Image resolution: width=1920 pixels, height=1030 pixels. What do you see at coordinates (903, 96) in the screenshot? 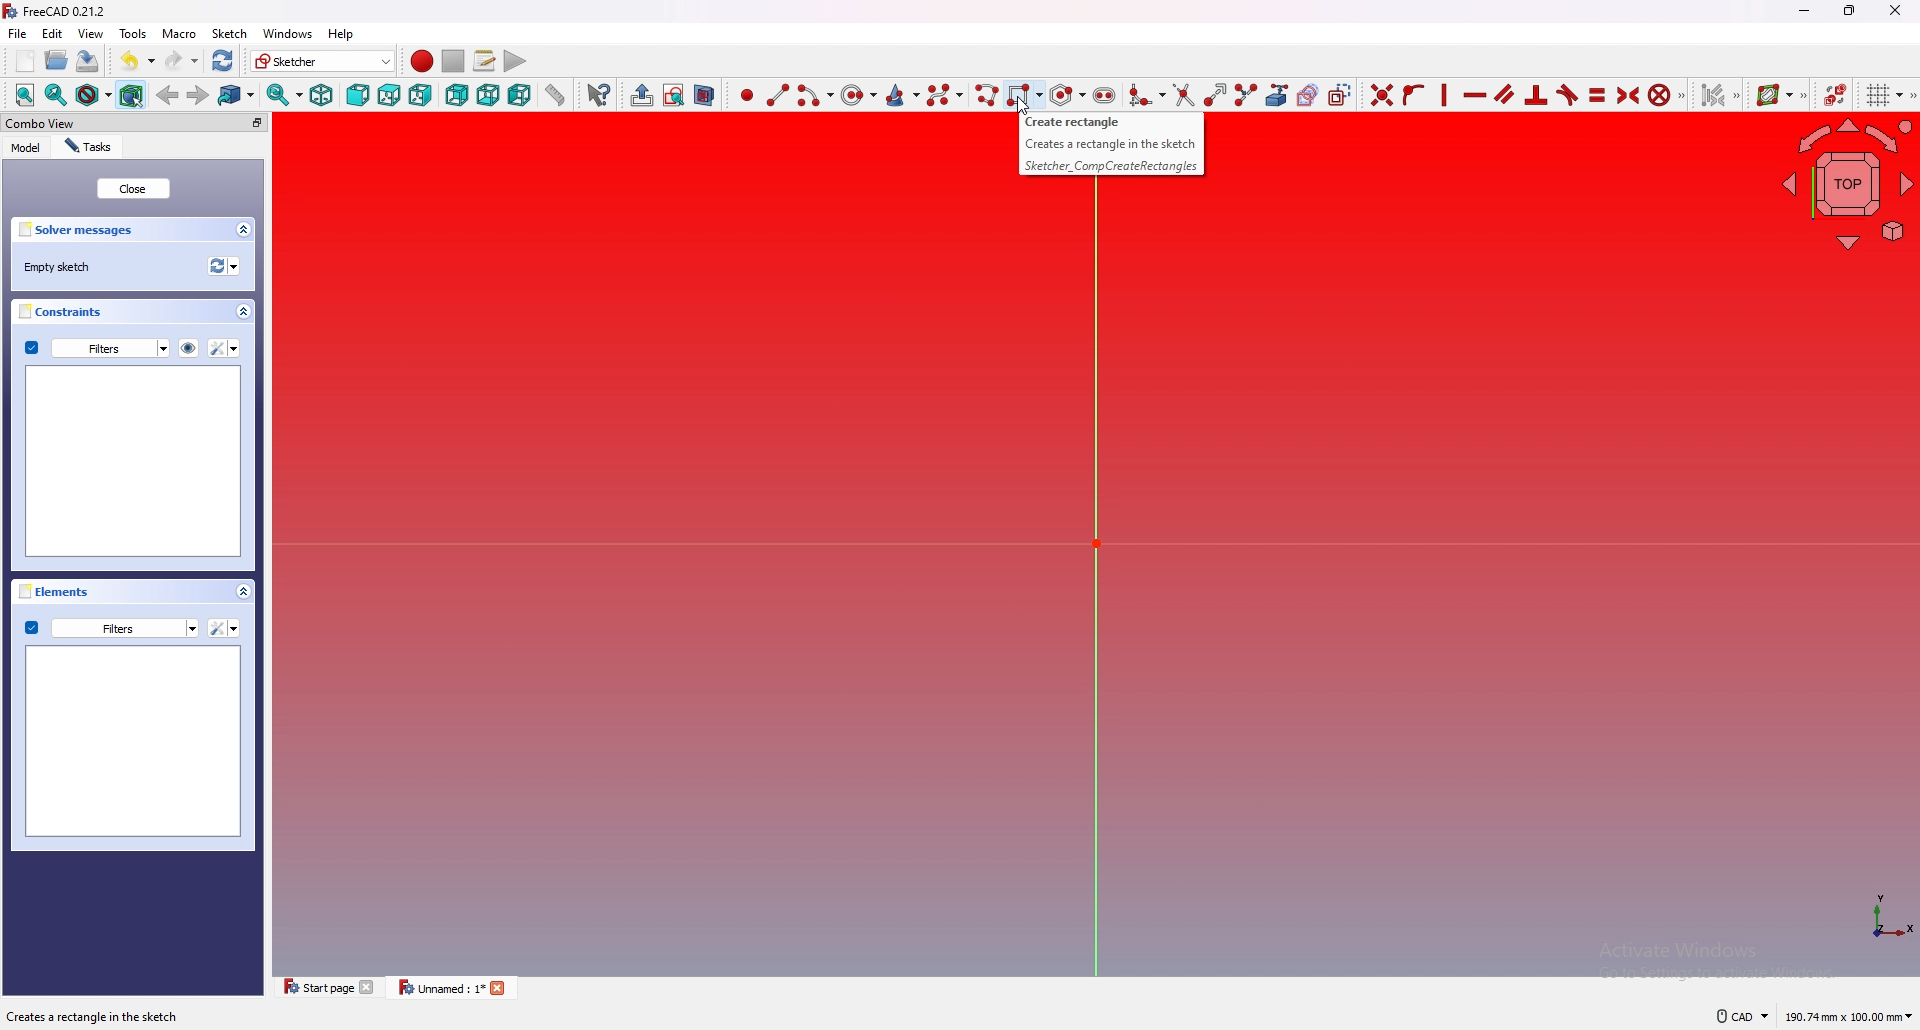
I see `create conic` at bounding box center [903, 96].